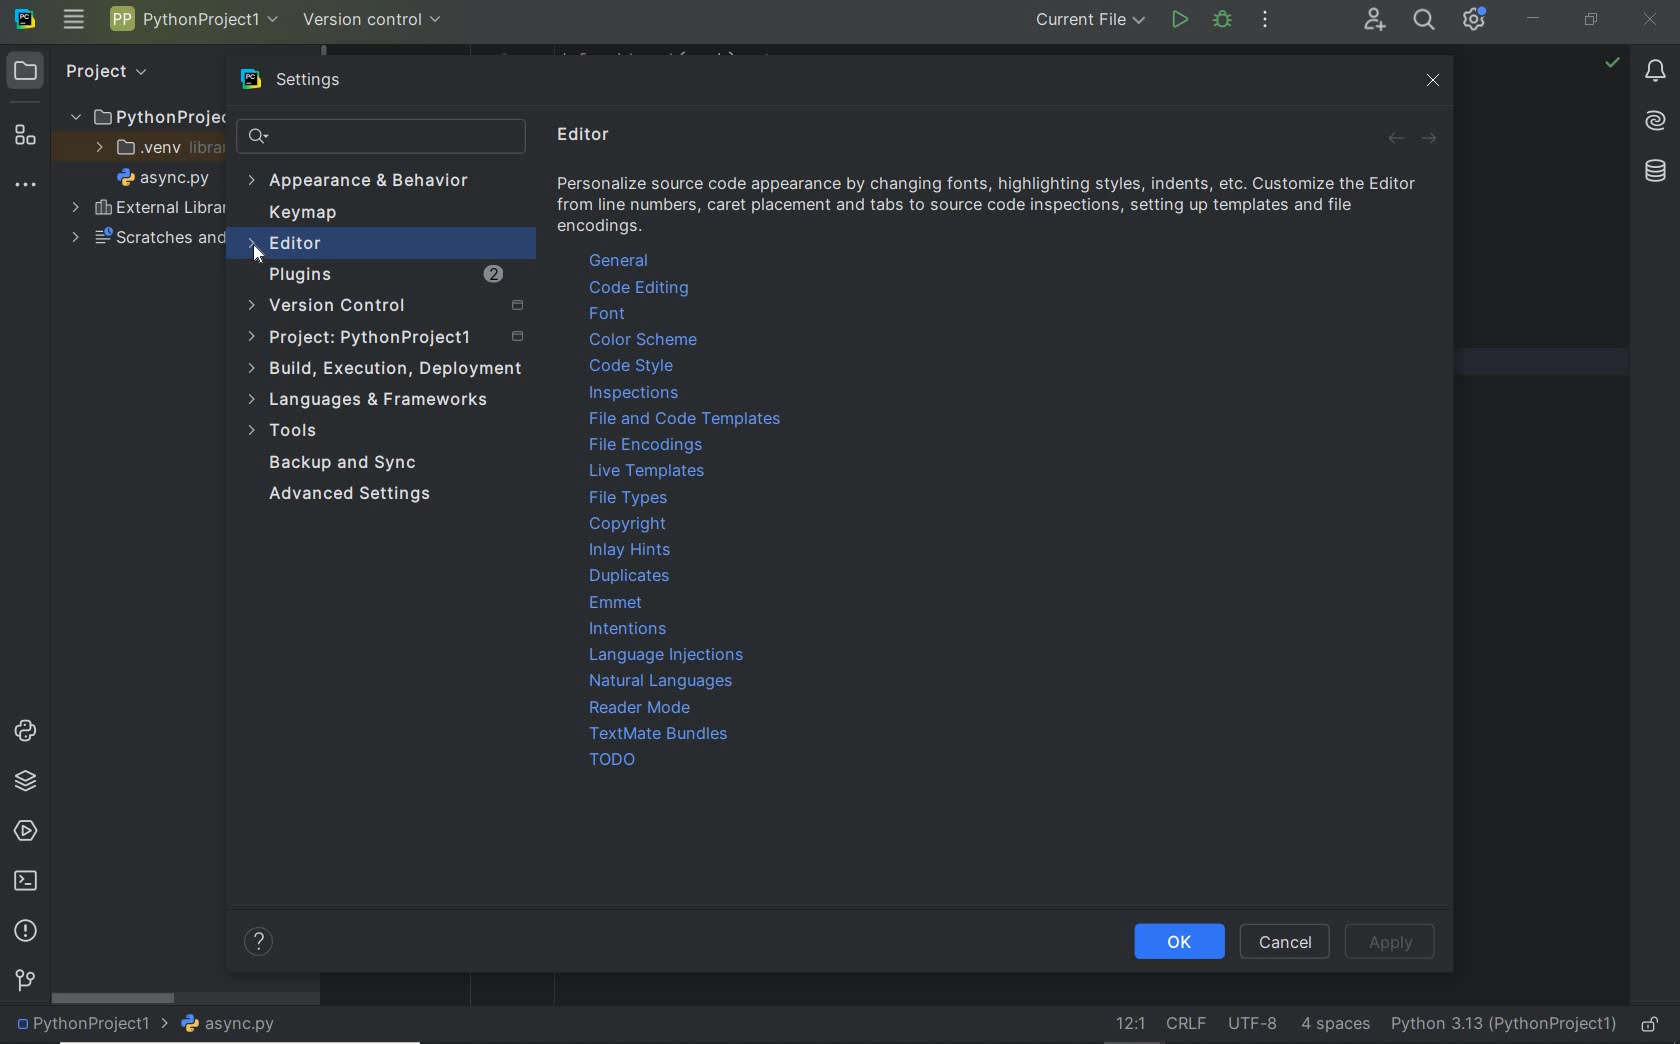 This screenshot has height=1044, width=1680. What do you see at coordinates (24, 139) in the screenshot?
I see `structure` at bounding box center [24, 139].